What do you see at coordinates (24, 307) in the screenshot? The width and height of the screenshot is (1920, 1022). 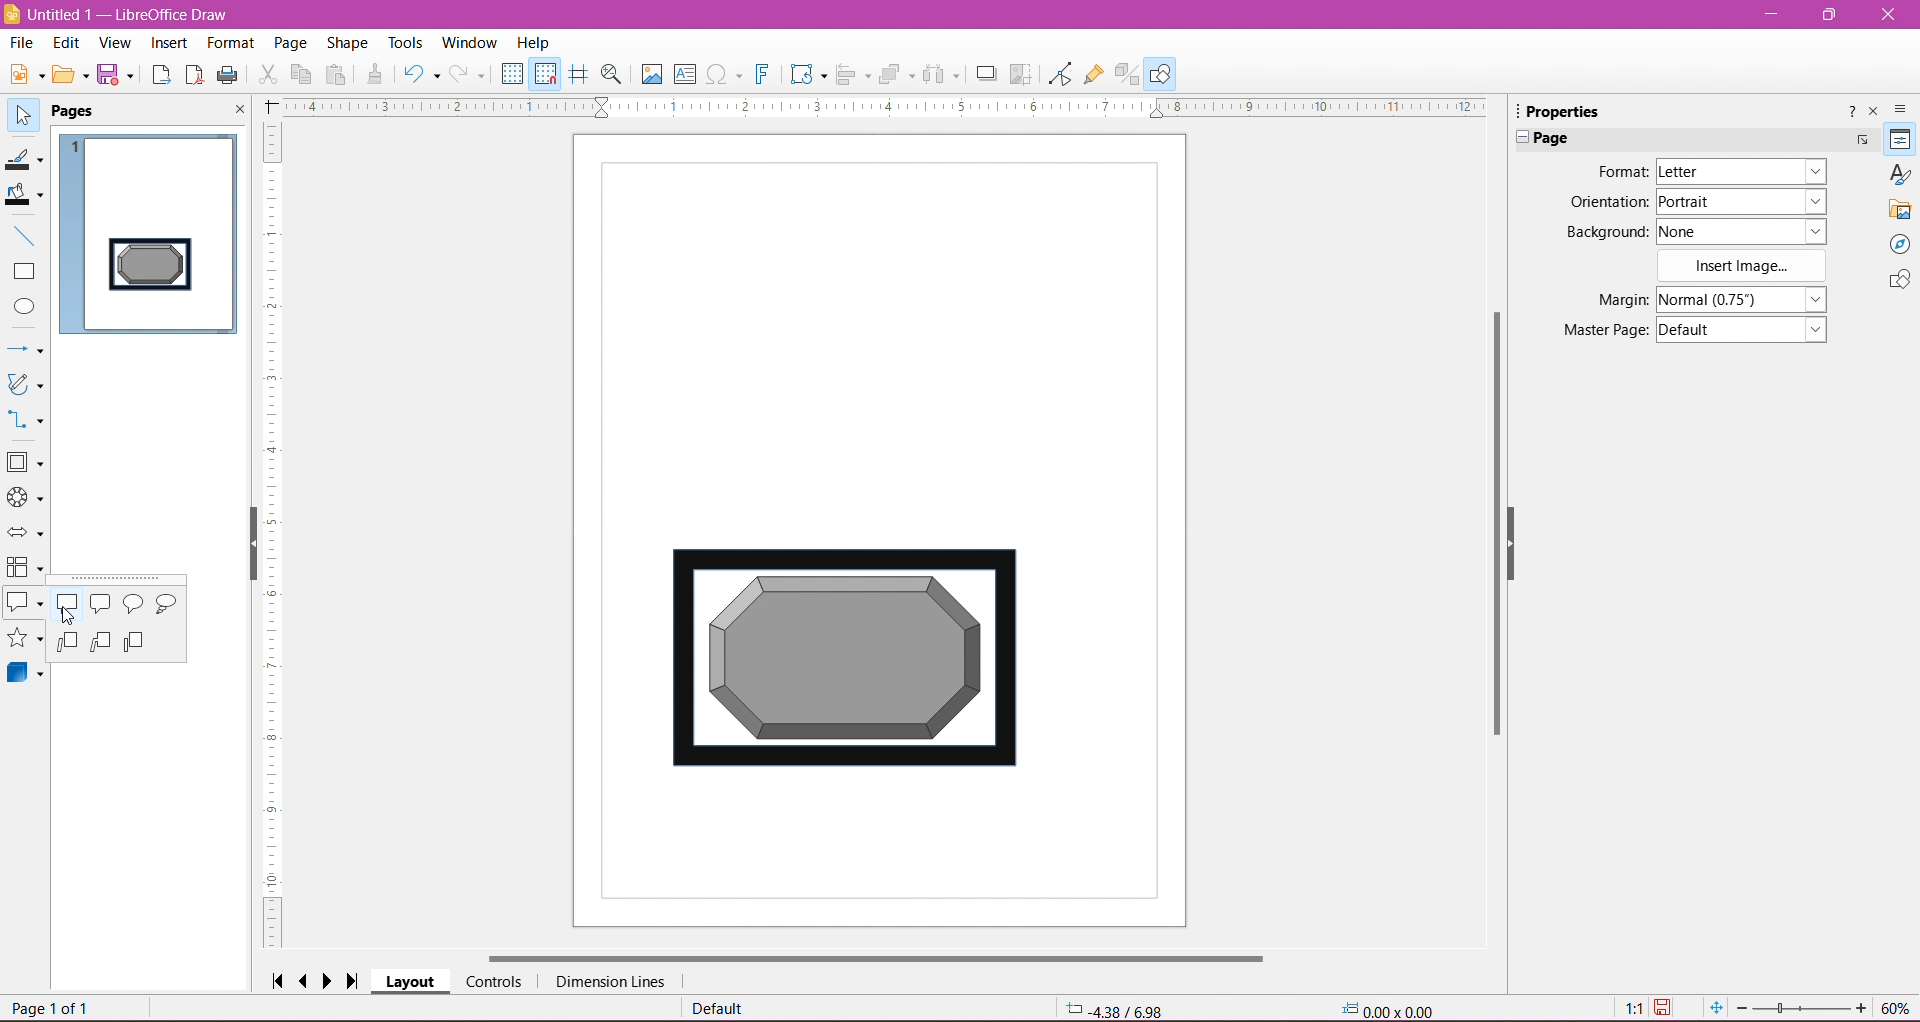 I see `Elipse` at bounding box center [24, 307].